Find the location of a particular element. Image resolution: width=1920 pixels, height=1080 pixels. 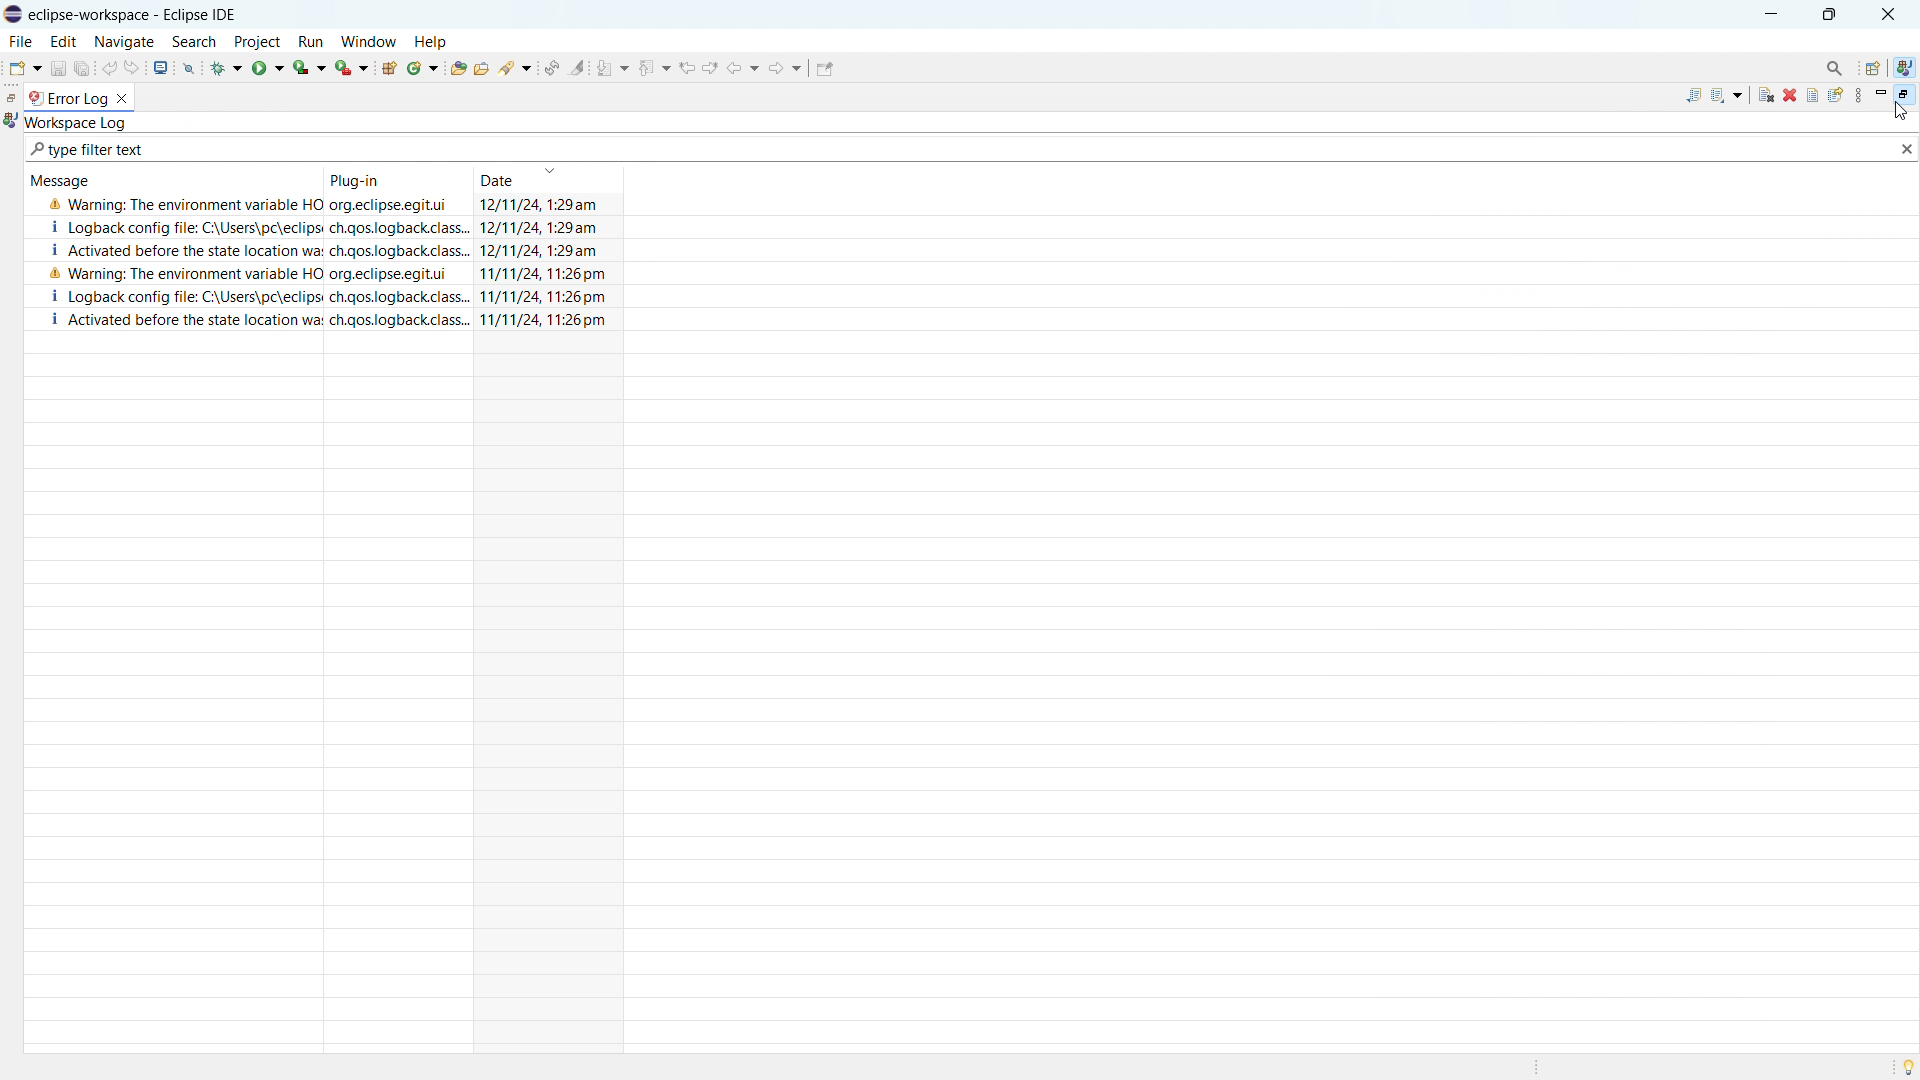

minimise is located at coordinates (1769, 13).